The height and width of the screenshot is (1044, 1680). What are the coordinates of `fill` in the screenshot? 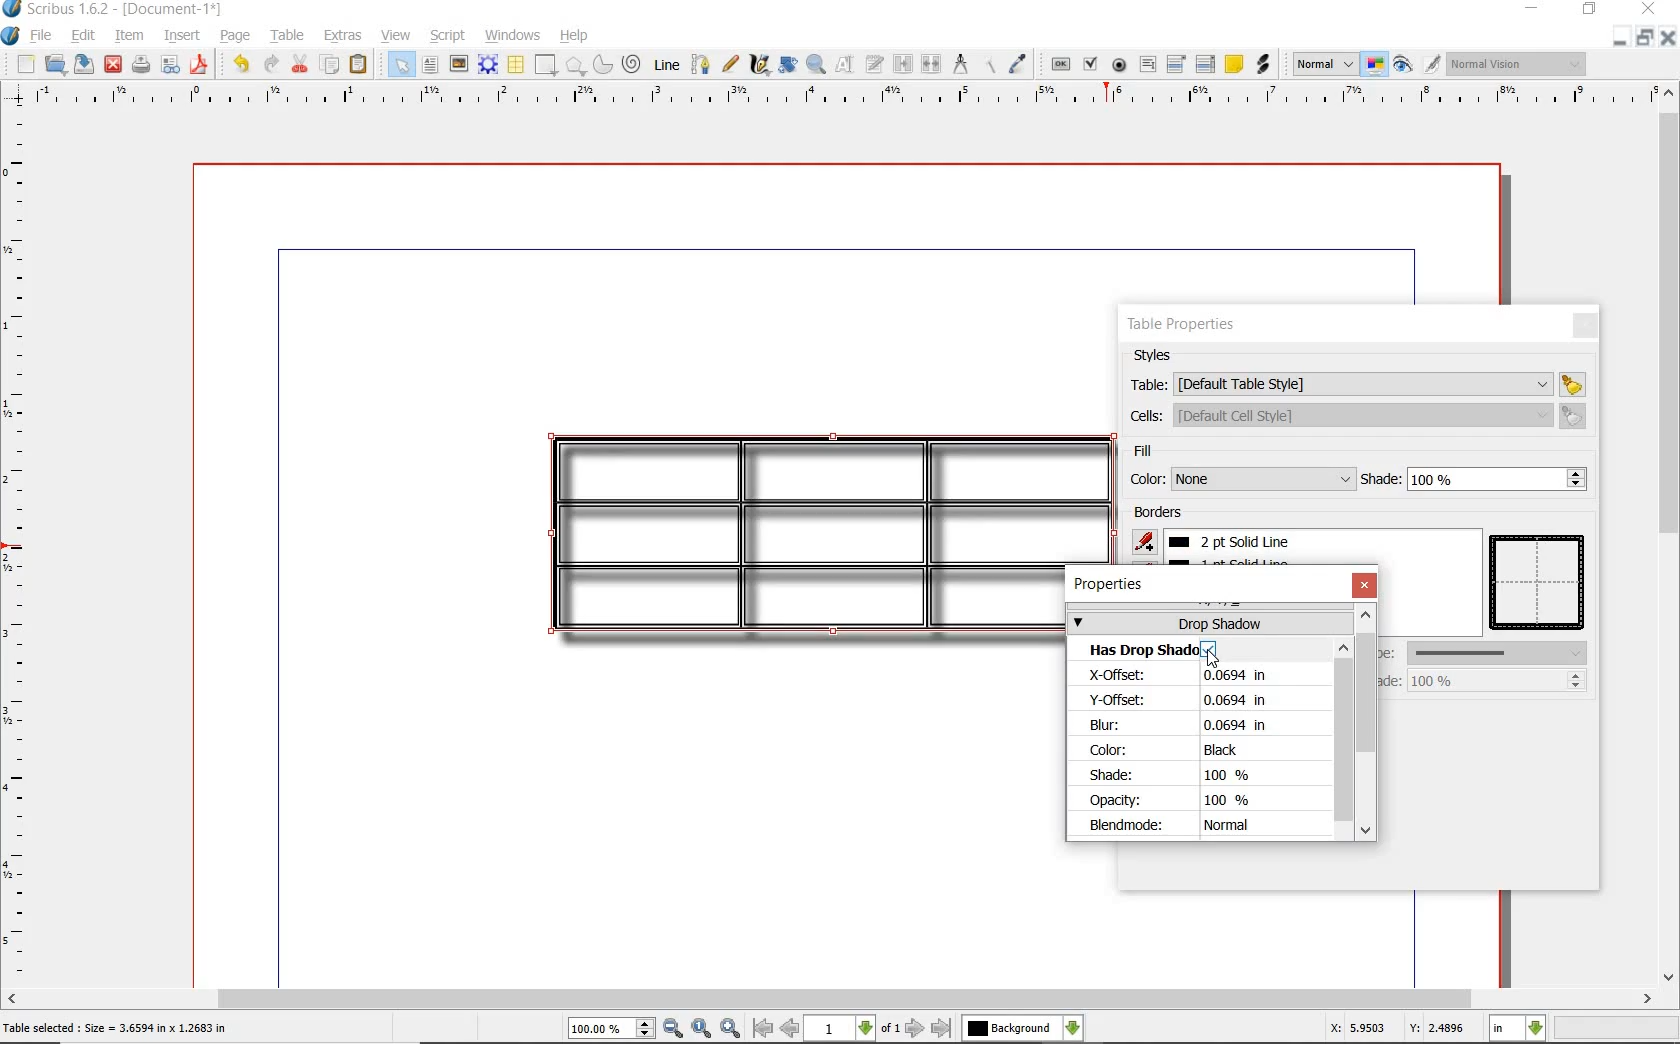 It's located at (1171, 453).